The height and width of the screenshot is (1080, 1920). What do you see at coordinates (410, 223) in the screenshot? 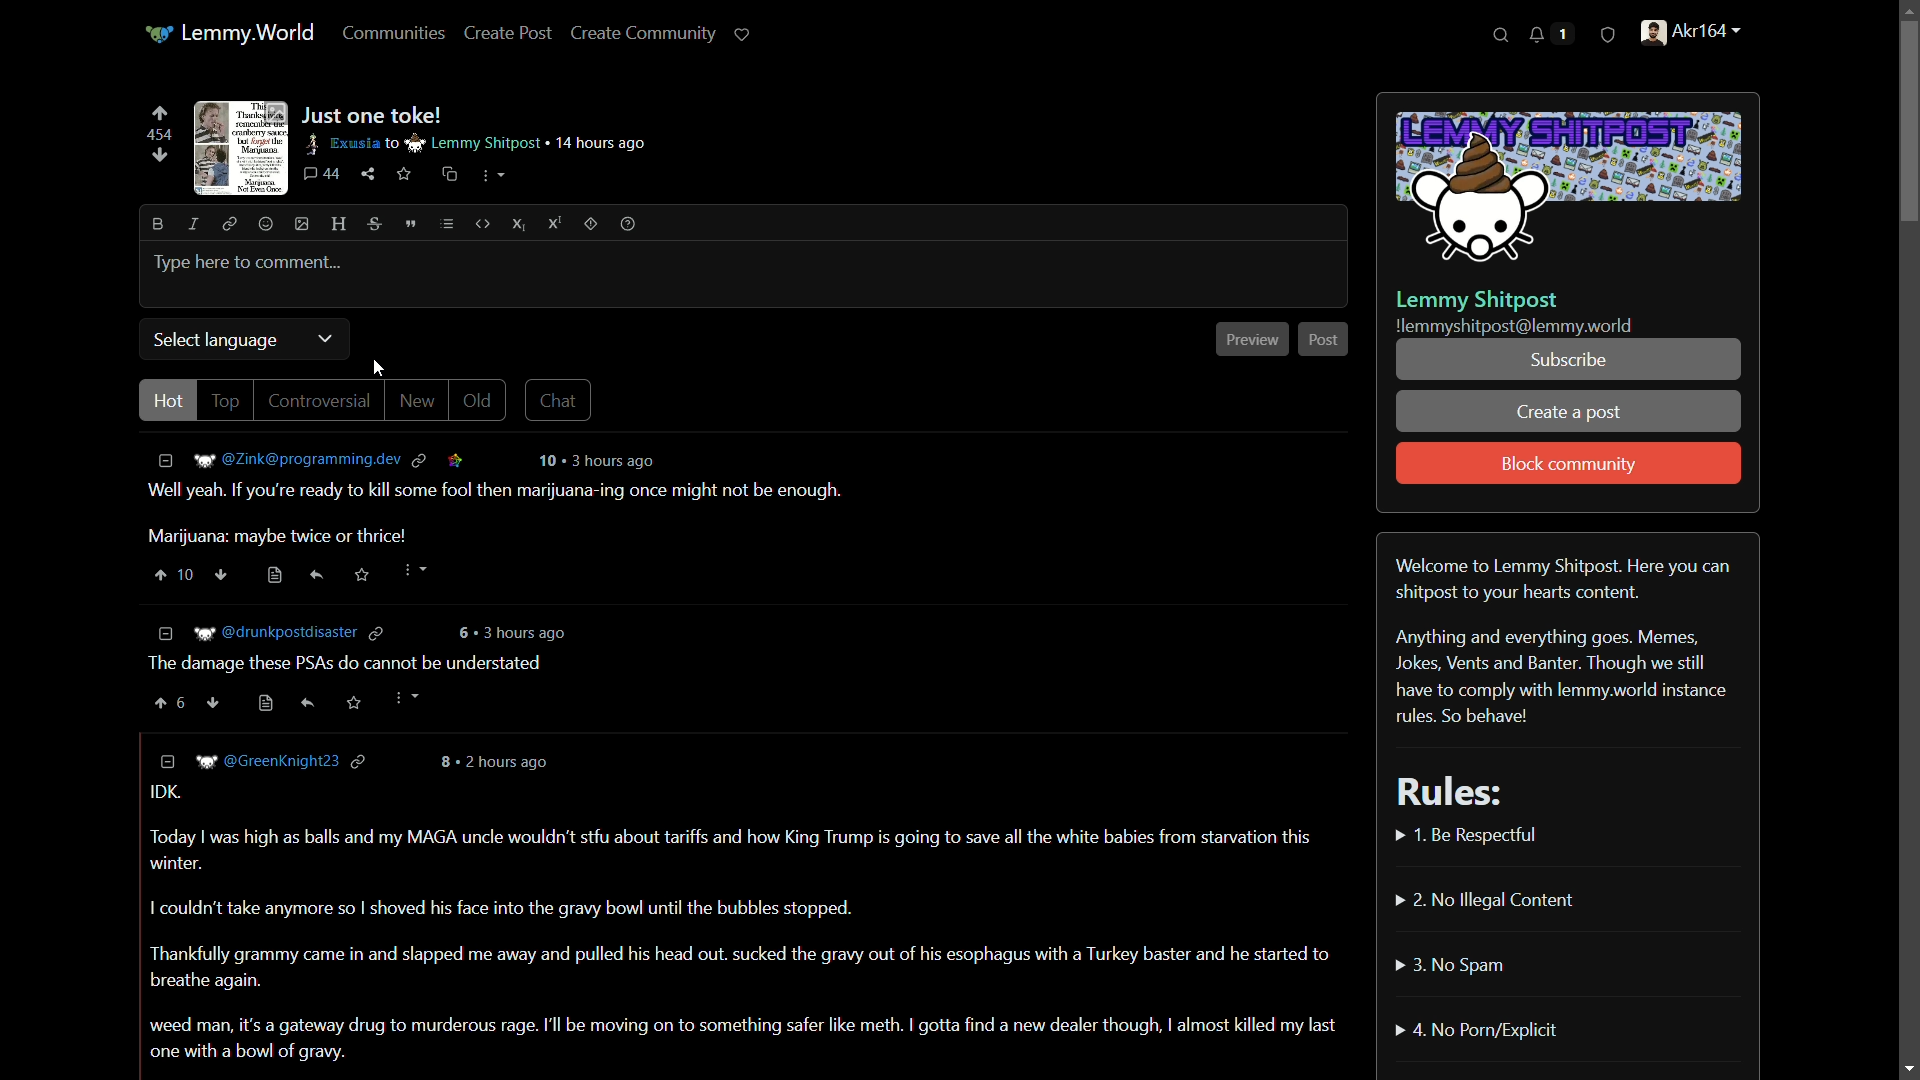
I see `quote` at bounding box center [410, 223].